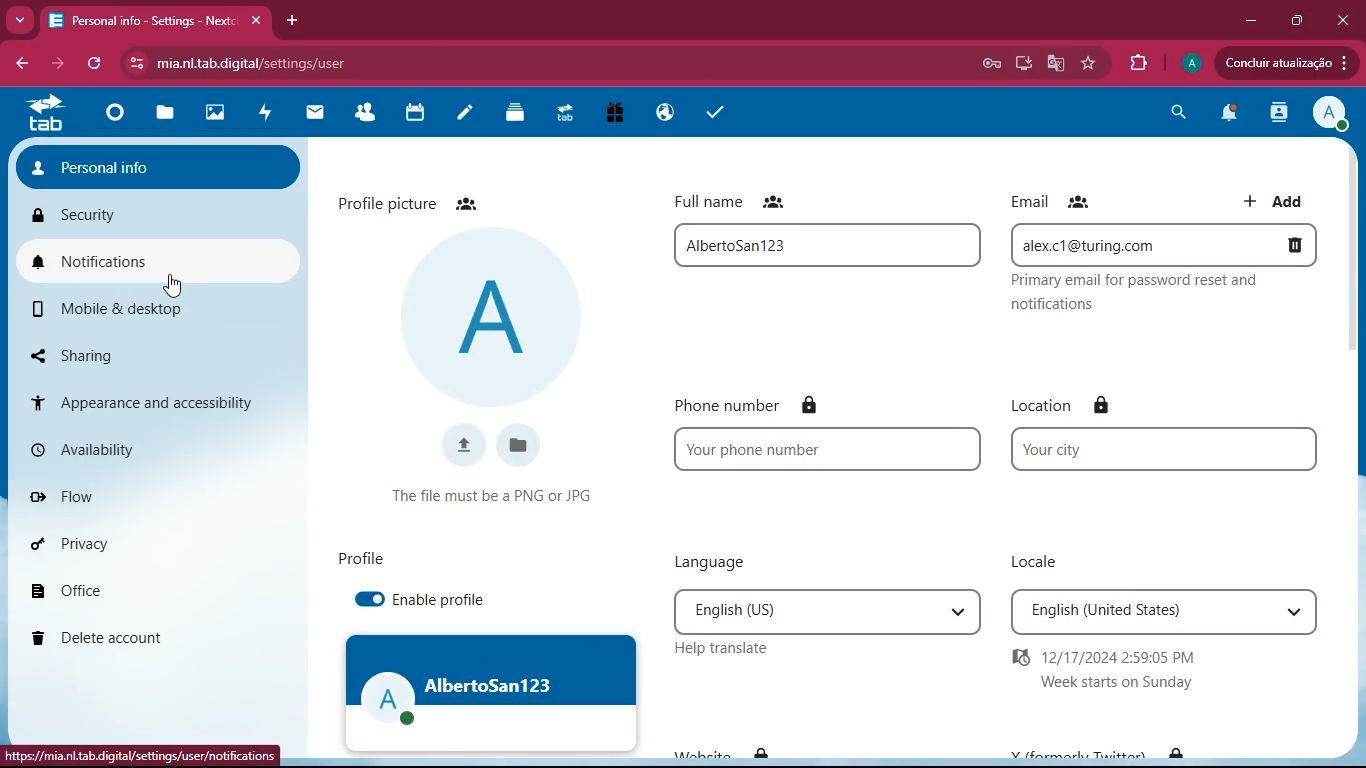 This screenshot has height=768, width=1366. What do you see at coordinates (140, 214) in the screenshot?
I see `security` at bounding box center [140, 214].